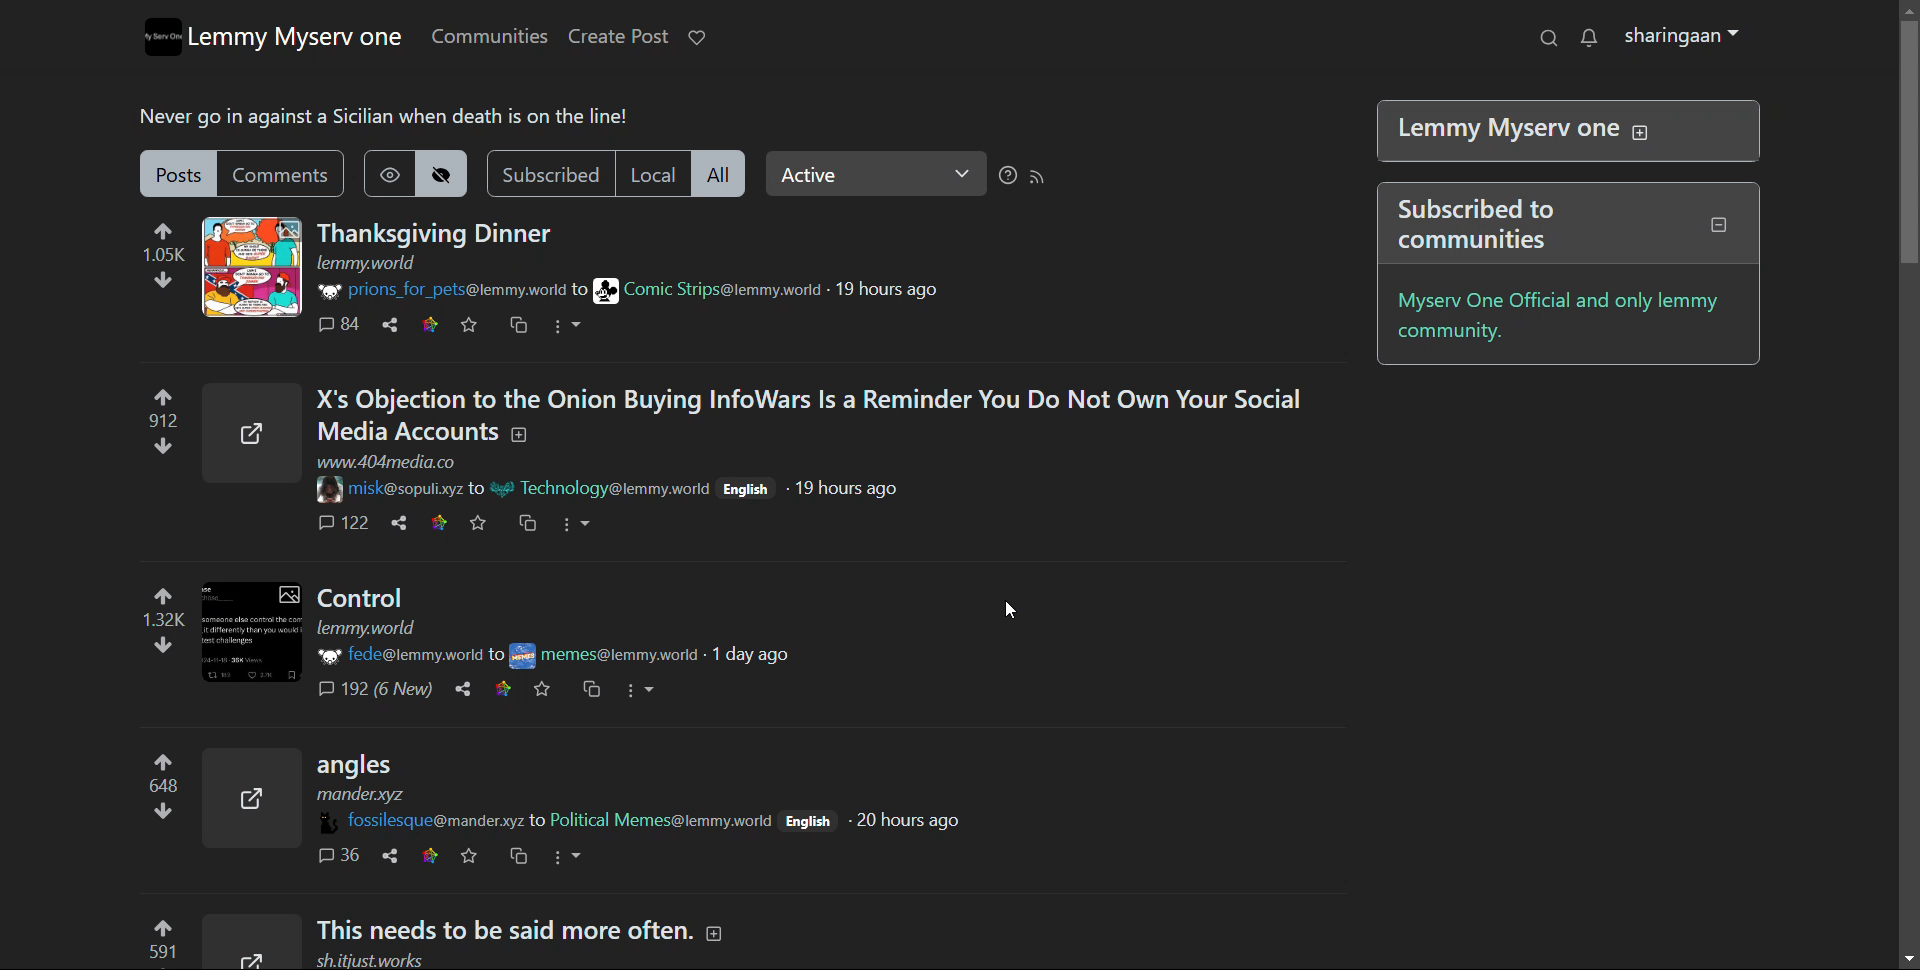 The image size is (1920, 970). I want to click on myserv one official and only lemmy community, so click(1562, 317).